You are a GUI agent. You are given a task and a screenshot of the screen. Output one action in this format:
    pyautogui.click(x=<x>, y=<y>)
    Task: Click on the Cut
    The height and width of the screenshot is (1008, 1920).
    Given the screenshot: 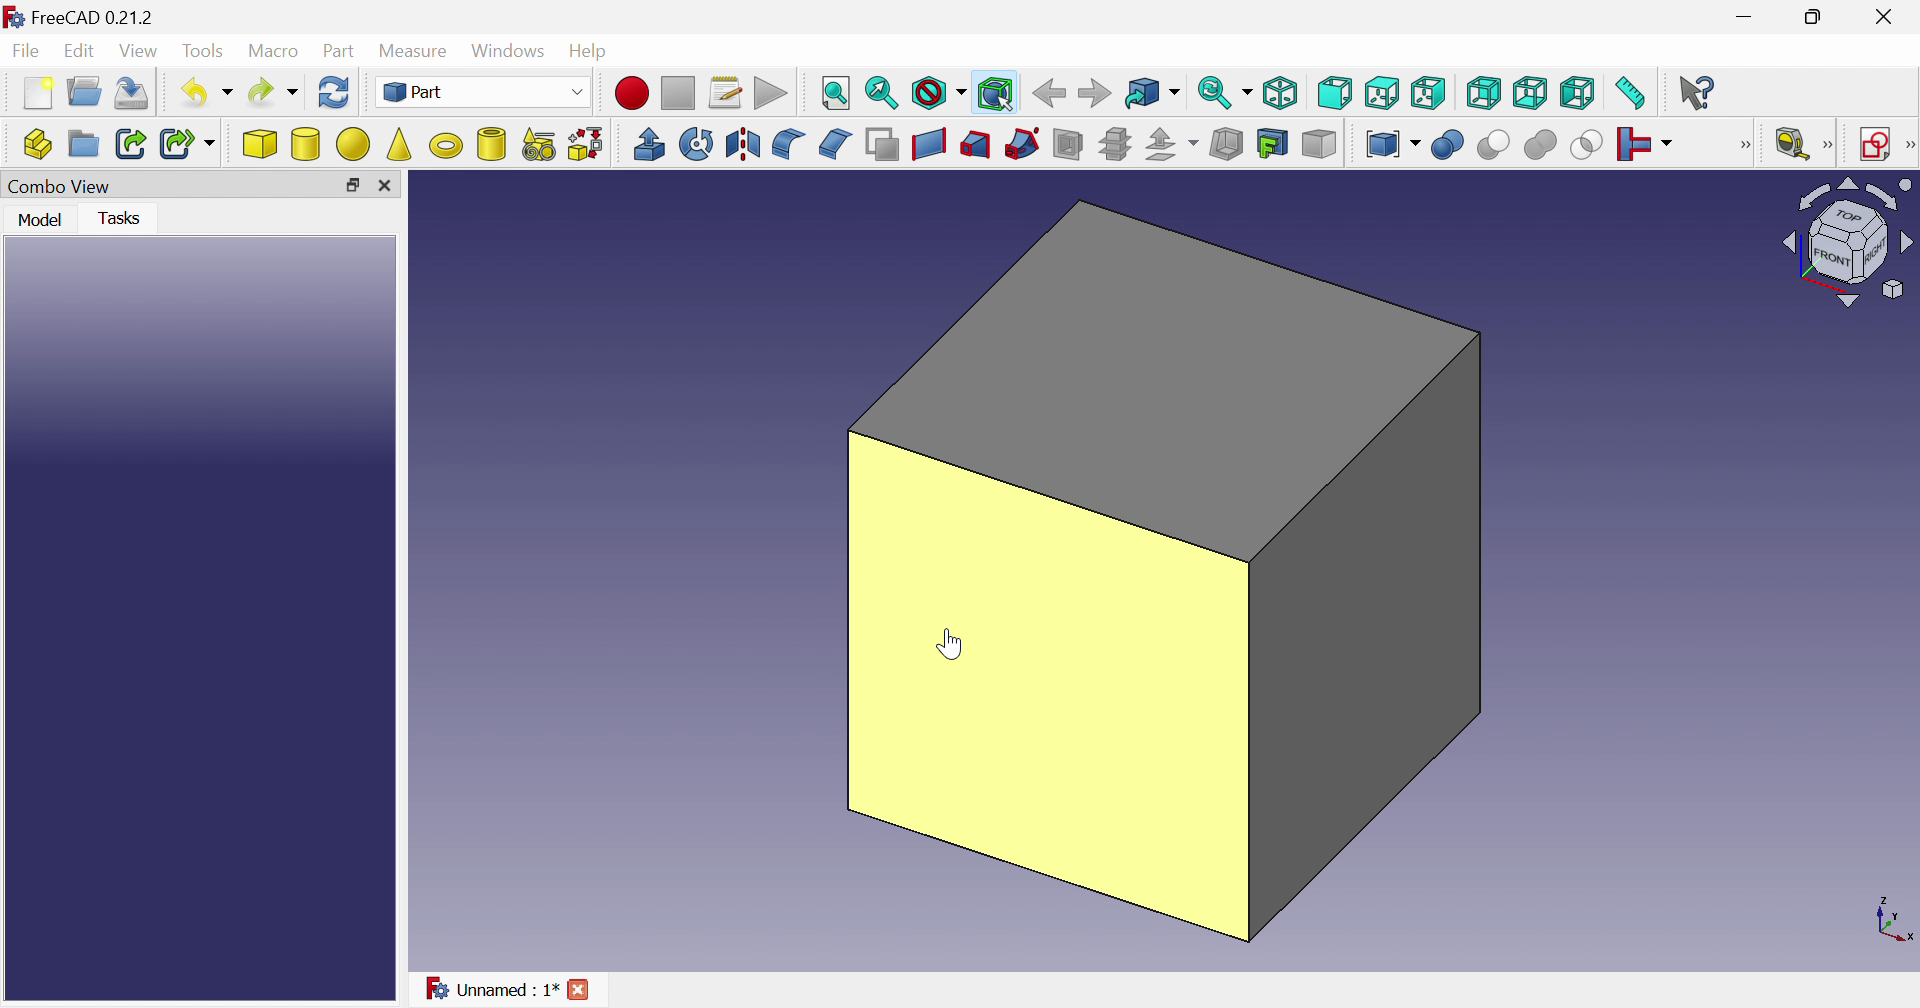 What is the action you would take?
    pyautogui.click(x=1491, y=145)
    